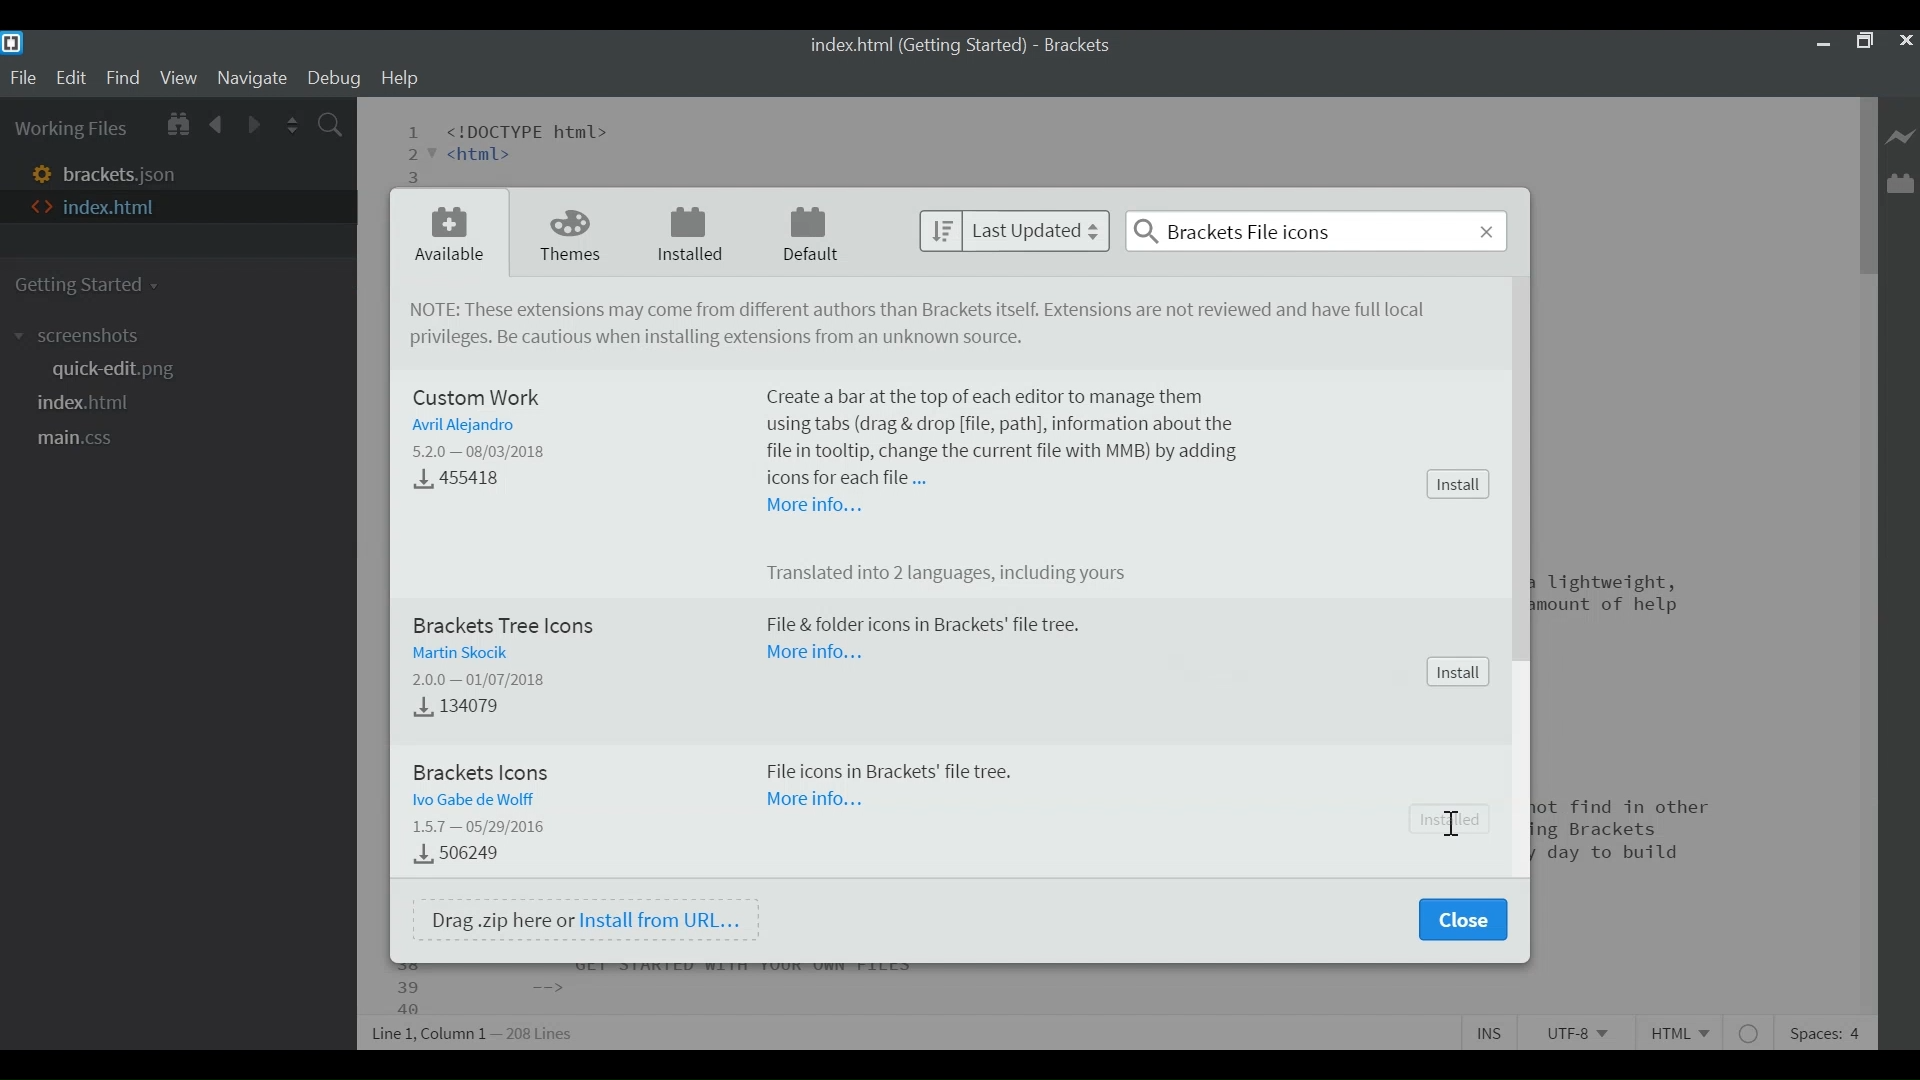  What do you see at coordinates (1006, 434) in the screenshot?
I see `Create a bar at the top of each editor to manage them using tabs, information about the file tooltip` at bounding box center [1006, 434].